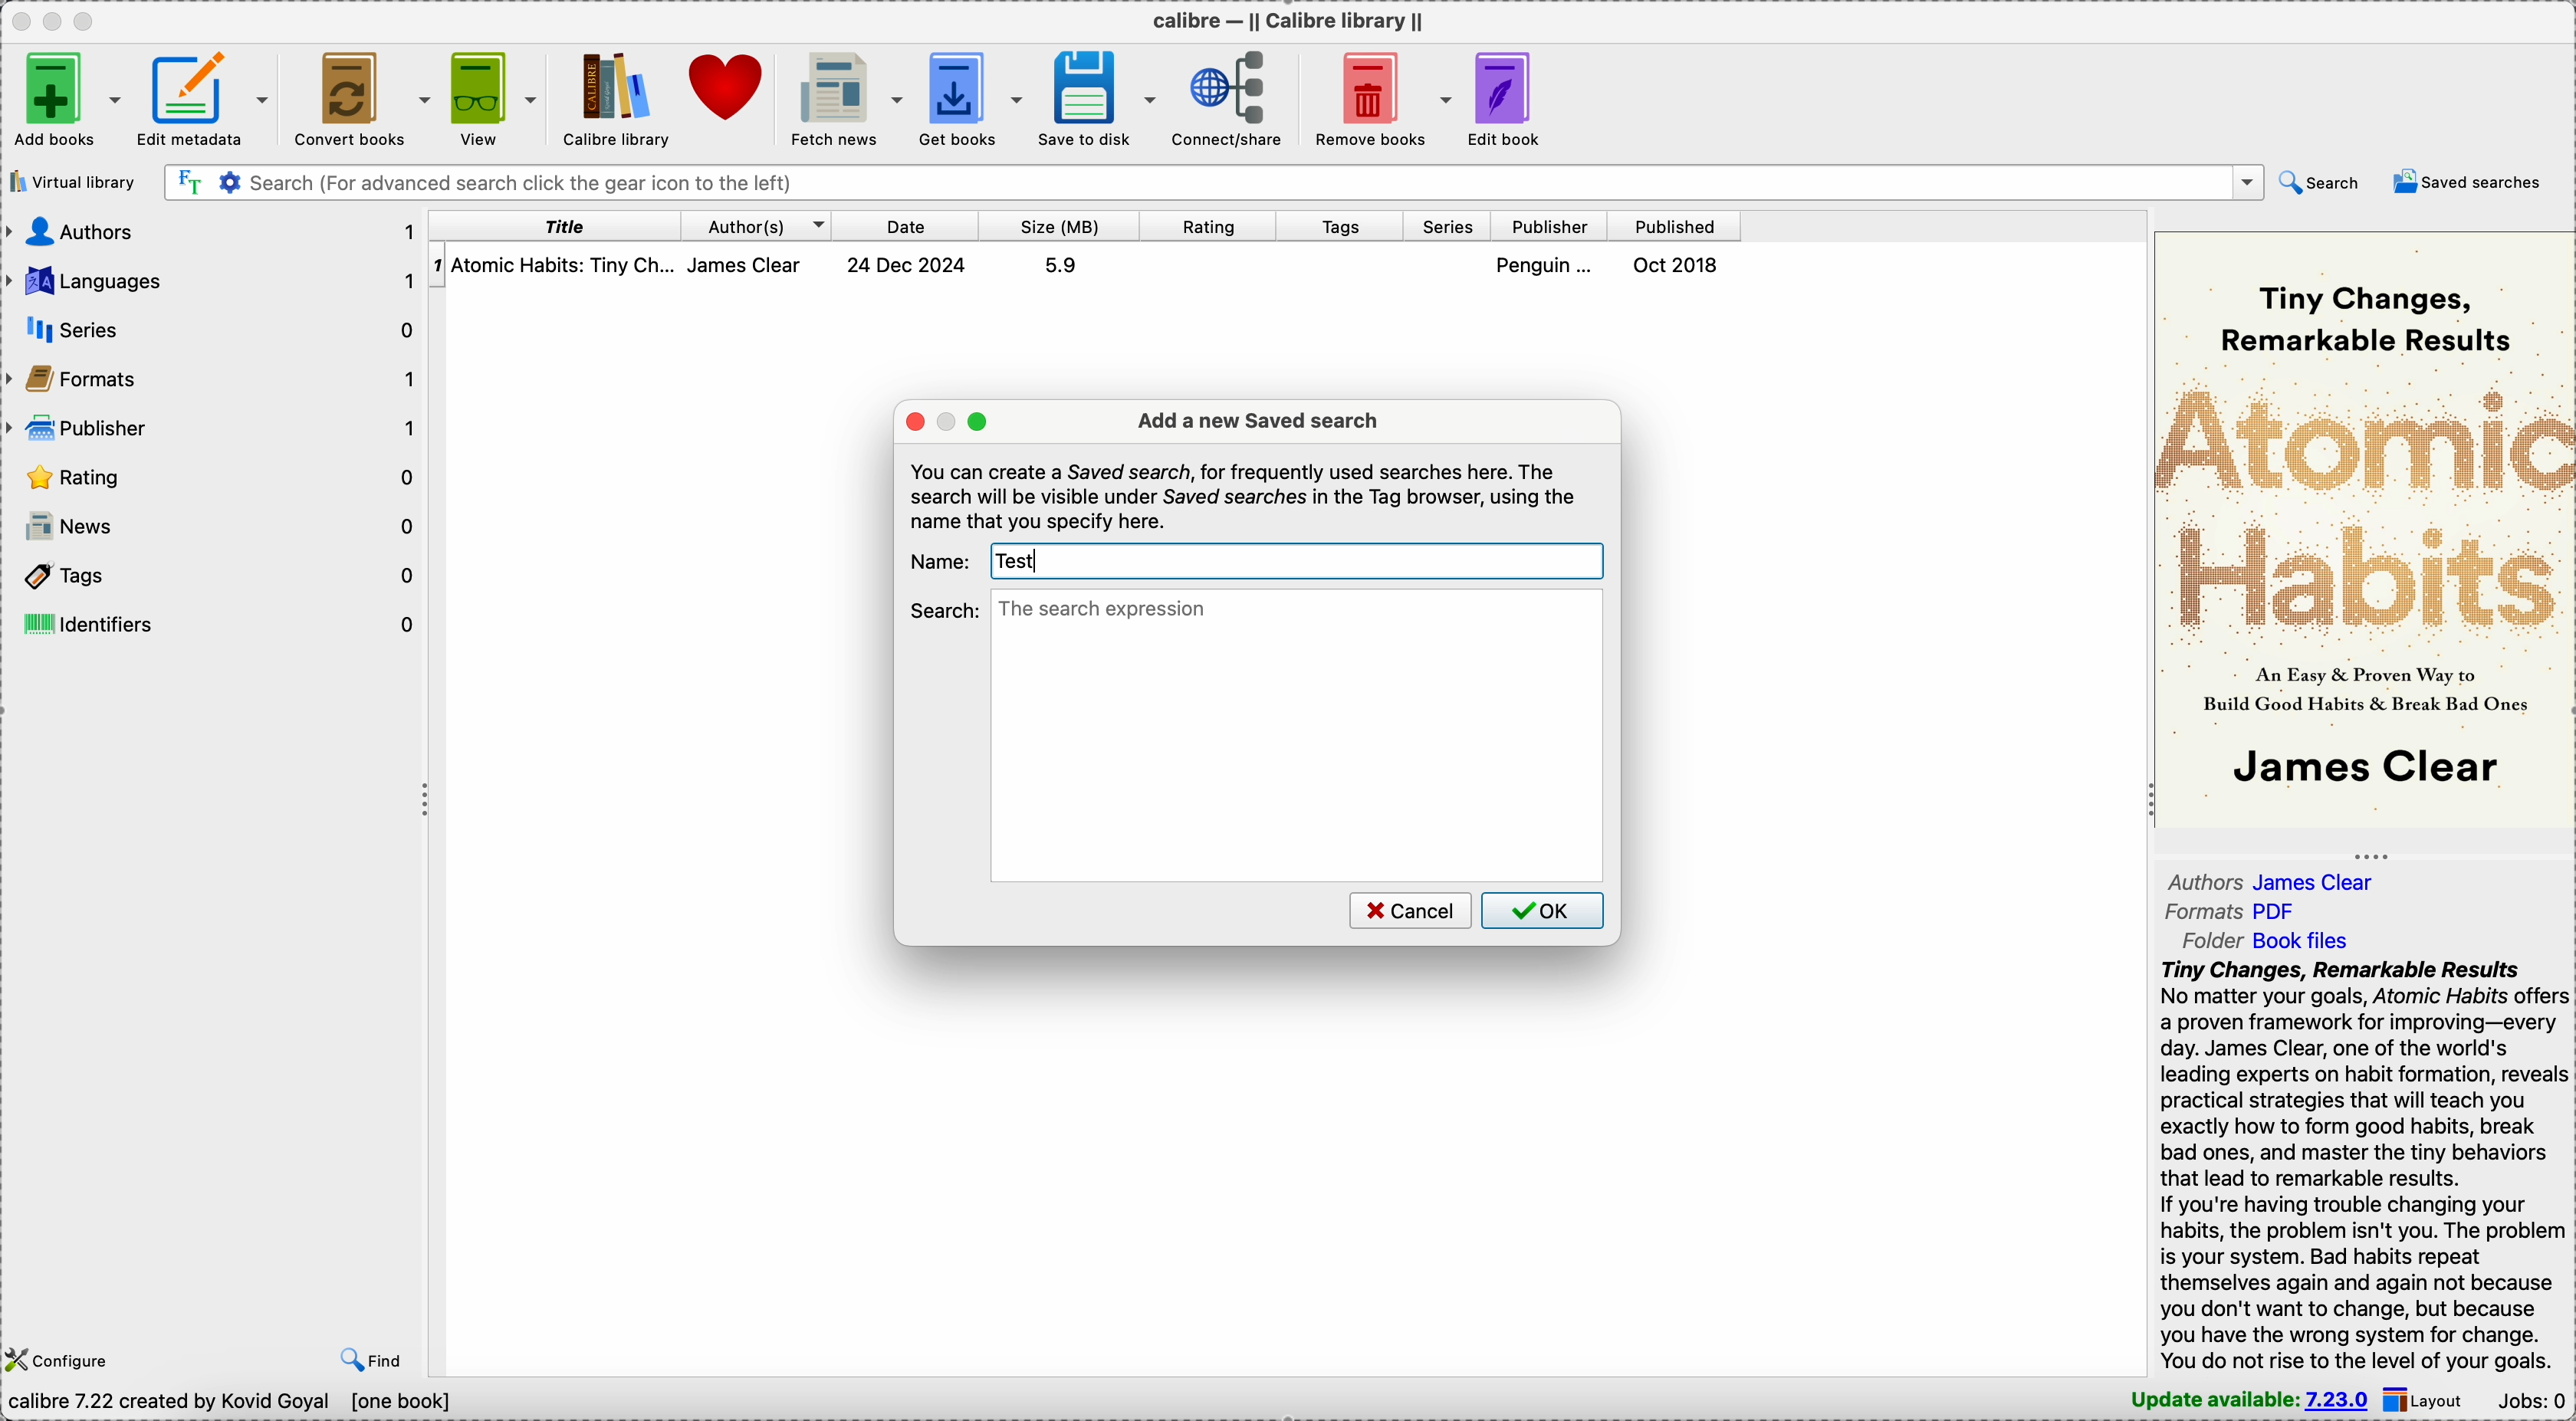 The image size is (2576, 1421). What do you see at coordinates (437, 265) in the screenshot?
I see `1 - index number` at bounding box center [437, 265].